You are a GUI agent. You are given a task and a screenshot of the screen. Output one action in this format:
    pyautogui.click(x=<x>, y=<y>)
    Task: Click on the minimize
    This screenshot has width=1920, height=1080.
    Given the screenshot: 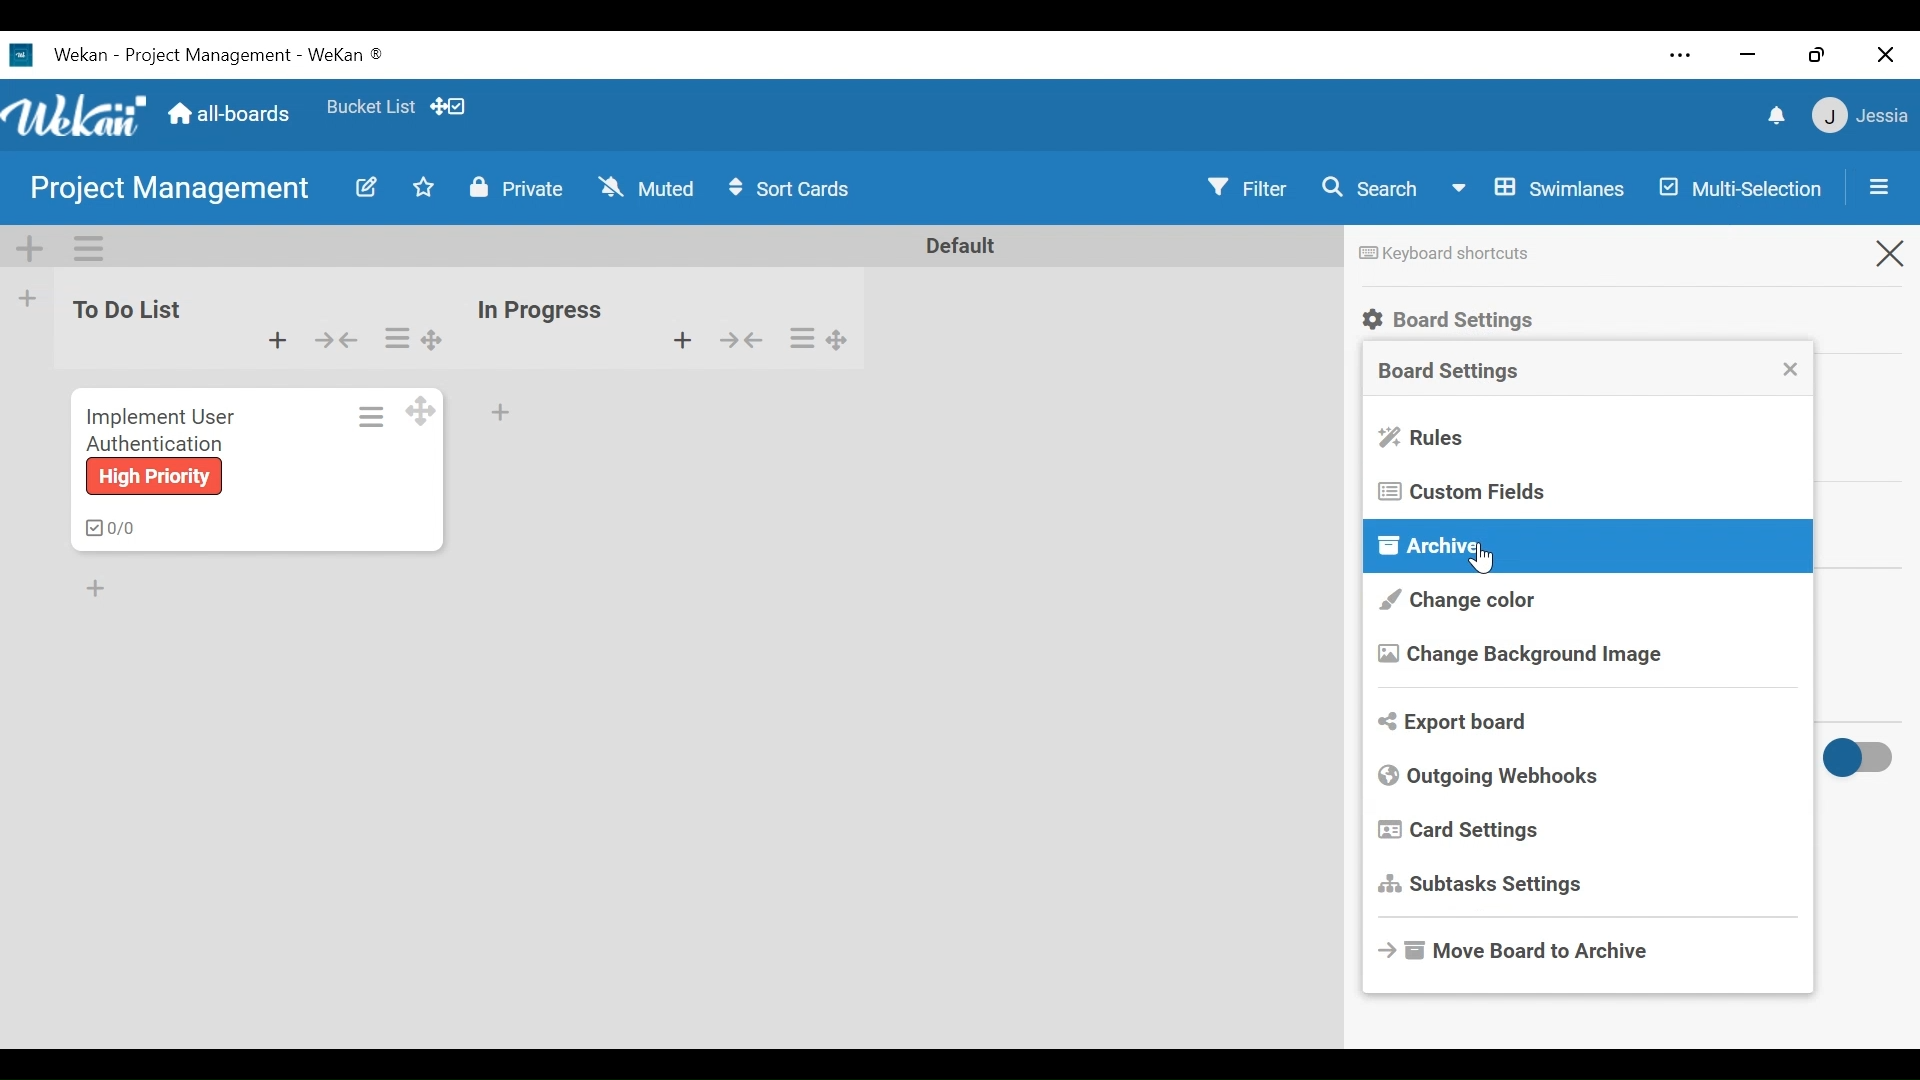 What is the action you would take?
    pyautogui.click(x=1747, y=54)
    